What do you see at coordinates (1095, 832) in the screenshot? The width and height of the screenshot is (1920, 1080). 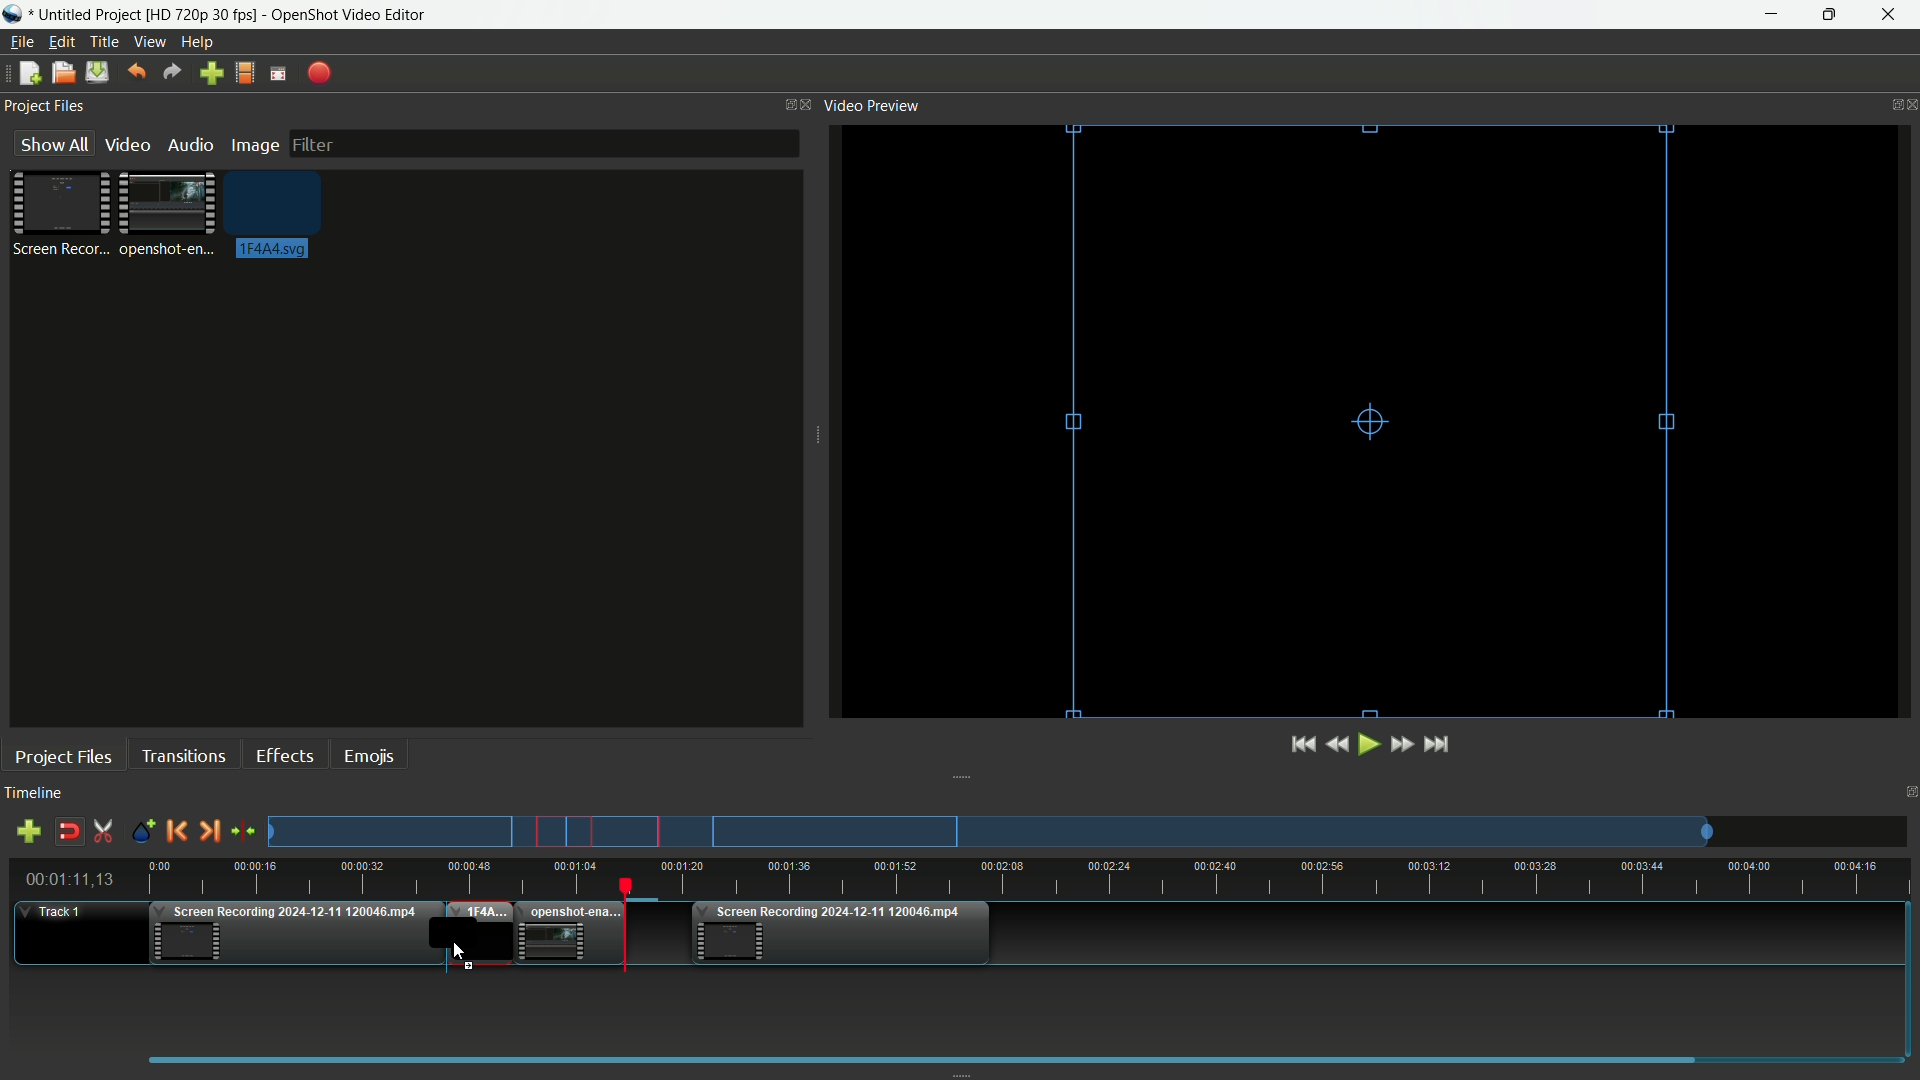 I see `Preview track one` at bounding box center [1095, 832].